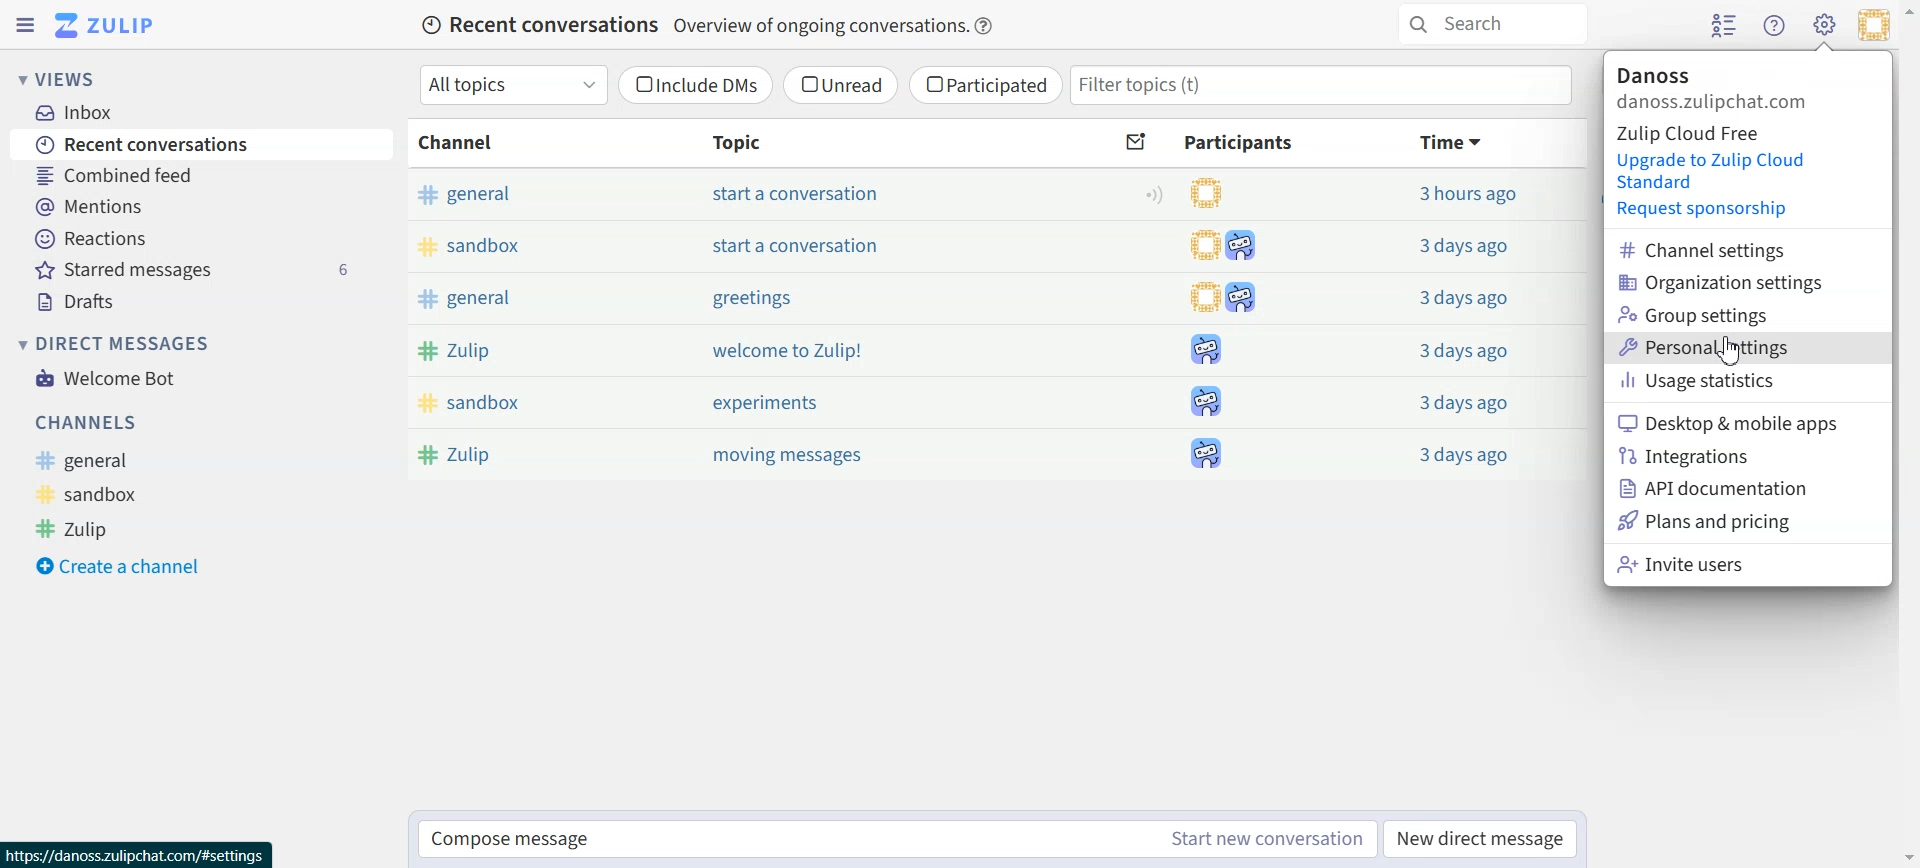 Image resolution: width=1920 pixels, height=868 pixels. What do you see at coordinates (1710, 249) in the screenshot?
I see `Channel settings` at bounding box center [1710, 249].